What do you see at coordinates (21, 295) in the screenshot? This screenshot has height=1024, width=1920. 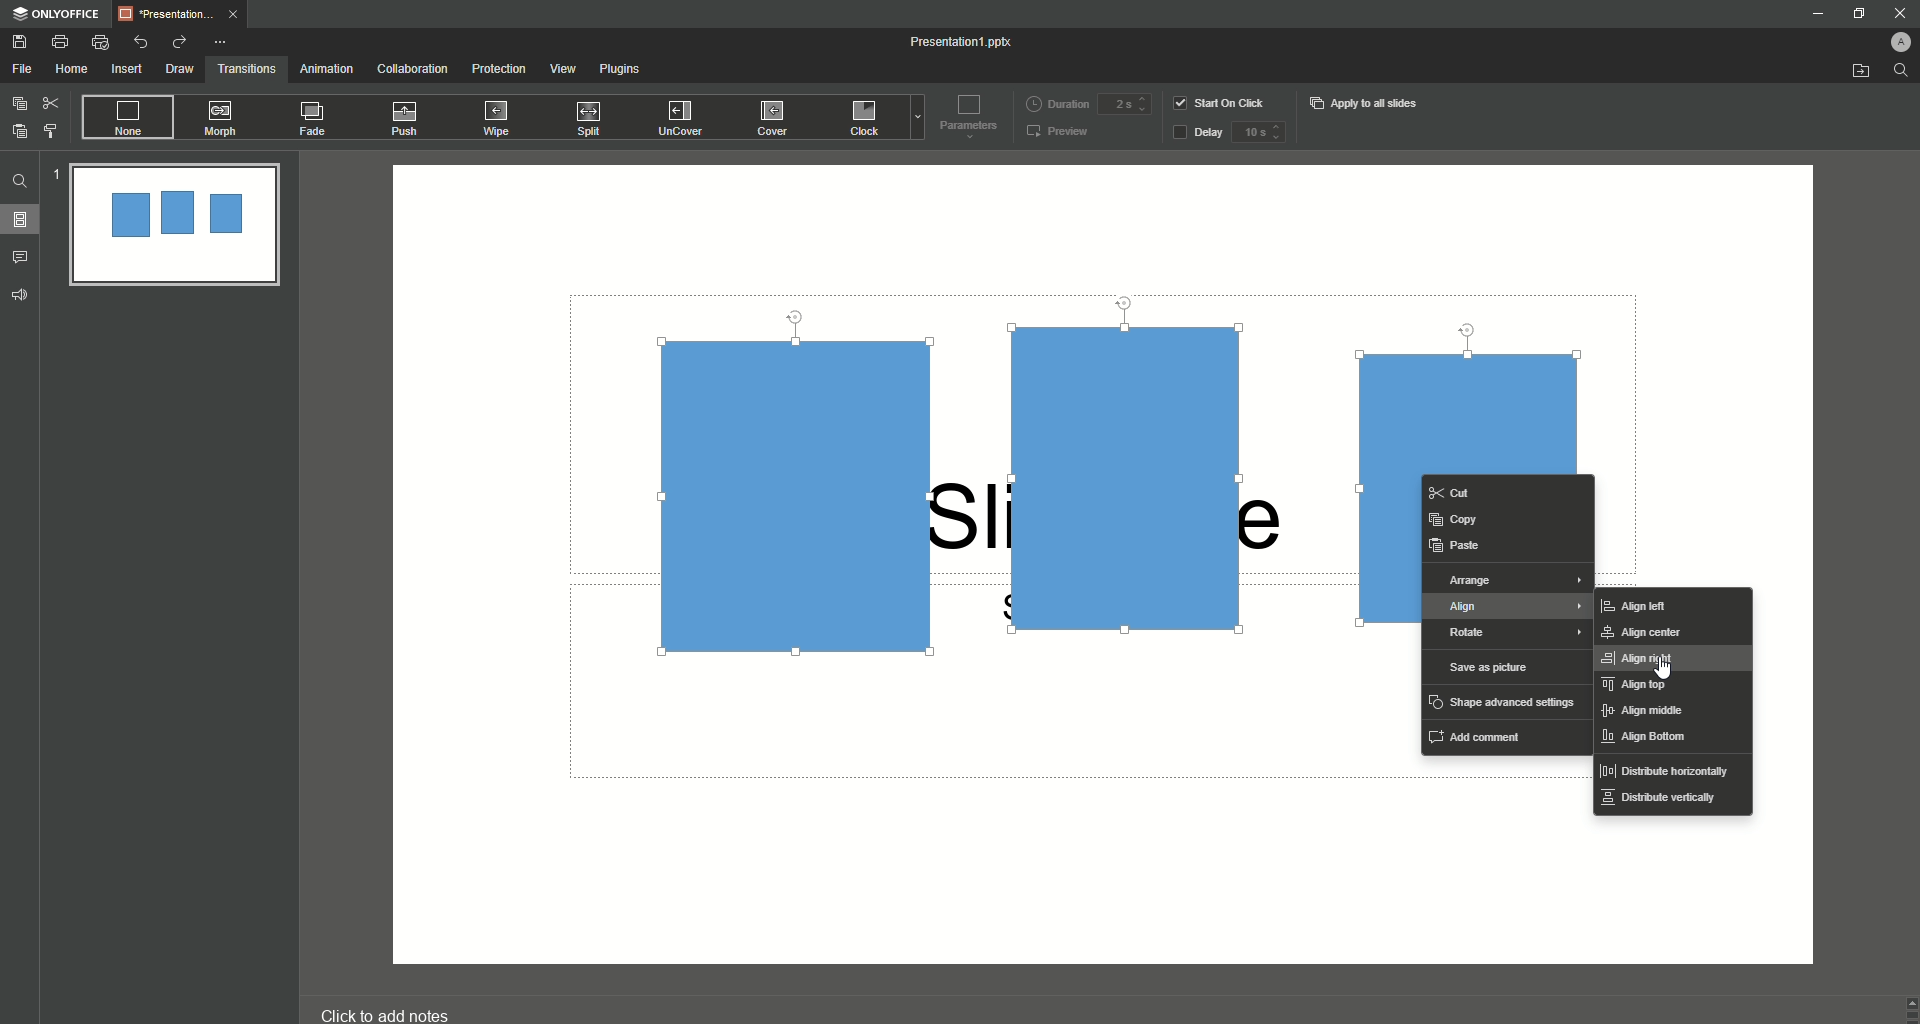 I see `Feedback` at bounding box center [21, 295].